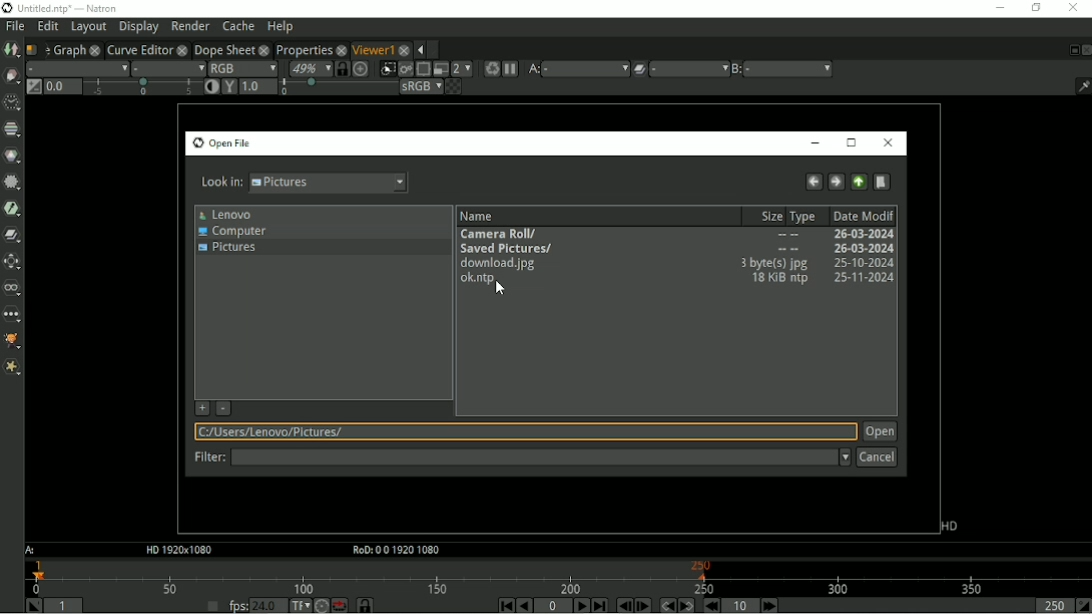  What do you see at coordinates (94, 49) in the screenshot?
I see `close` at bounding box center [94, 49].